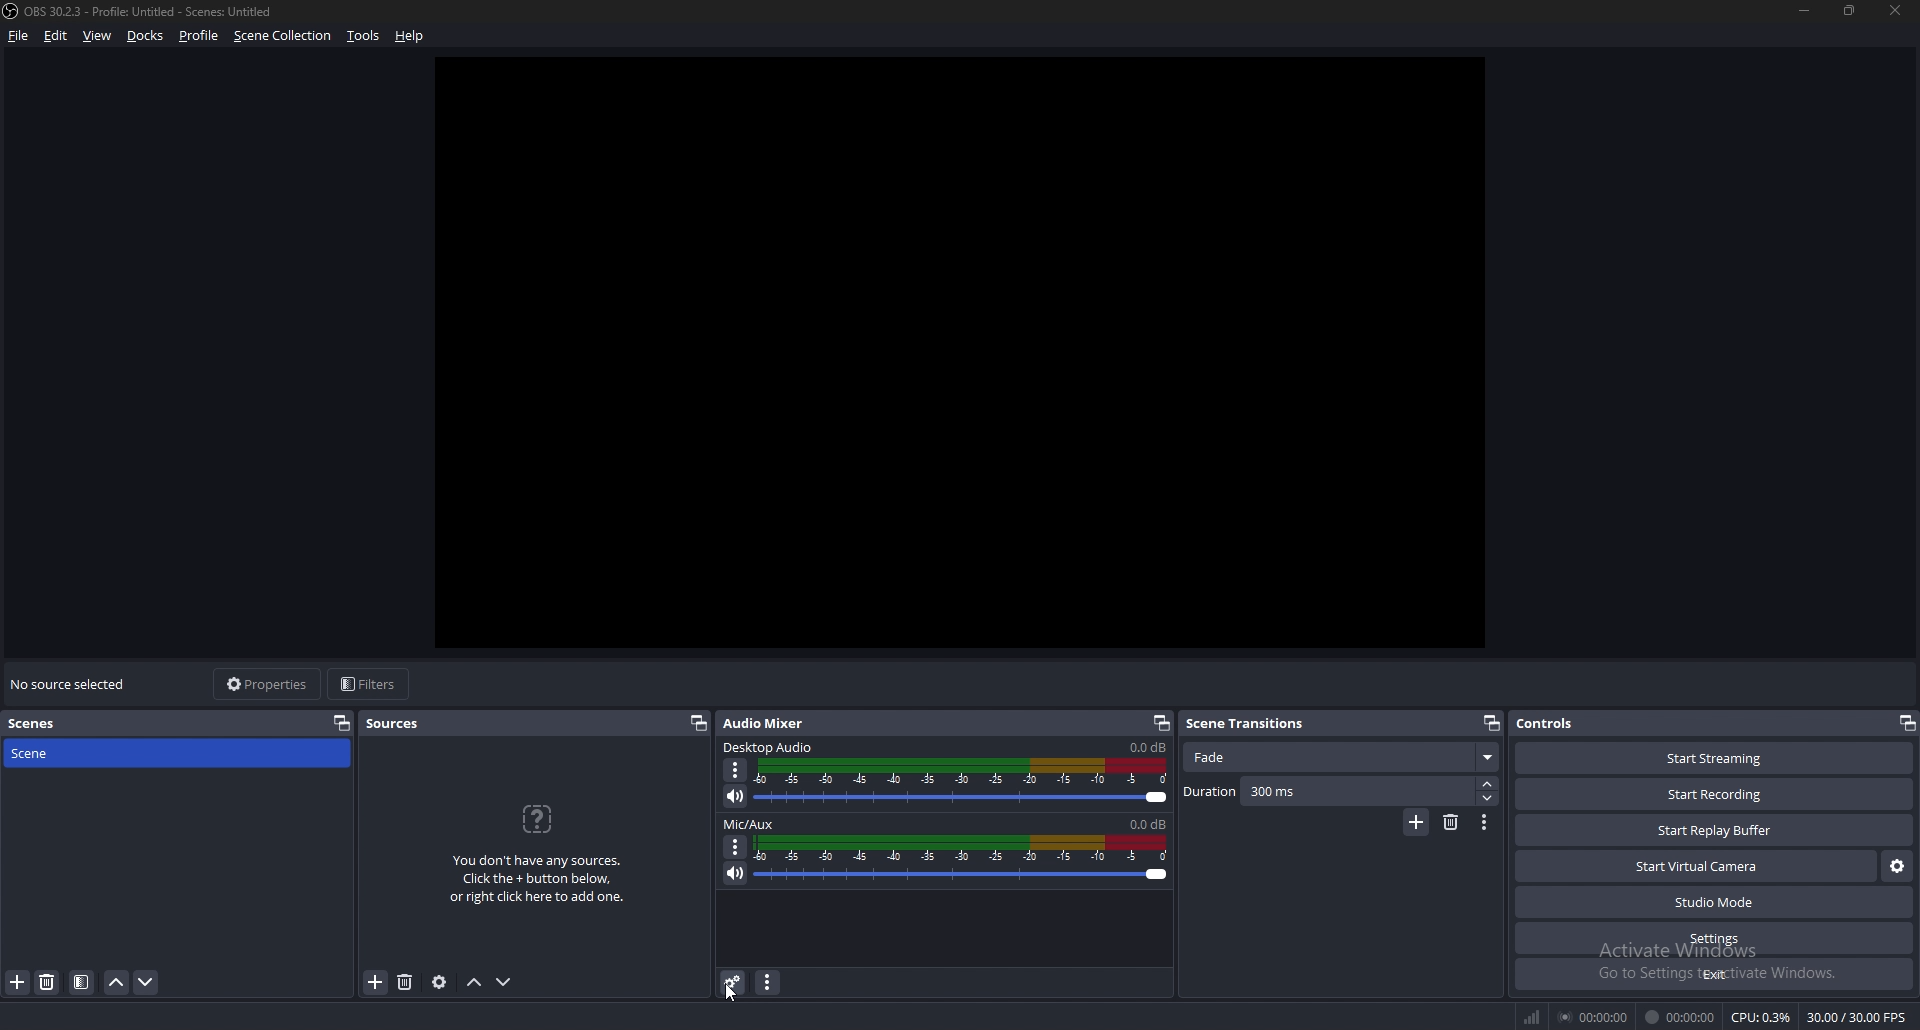  I want to click on desktop audio, so click(769, 748).